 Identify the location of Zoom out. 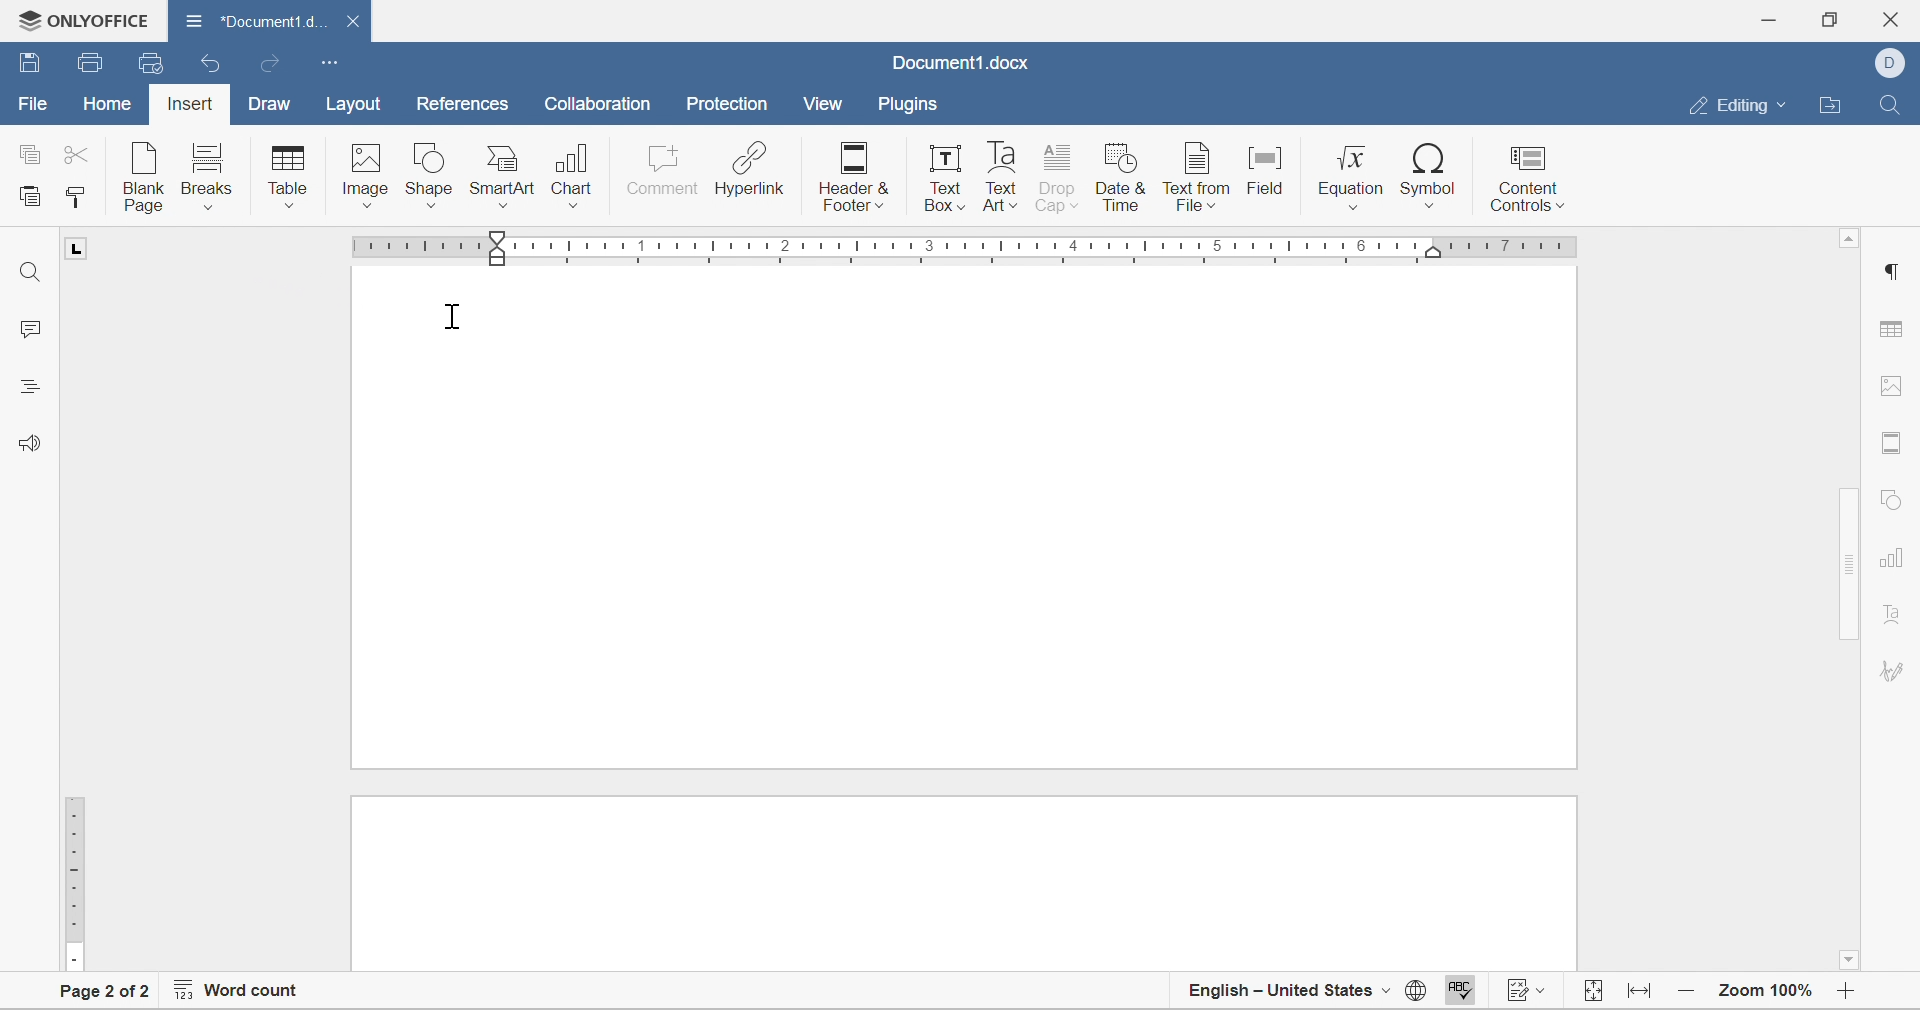
(1688, 994).